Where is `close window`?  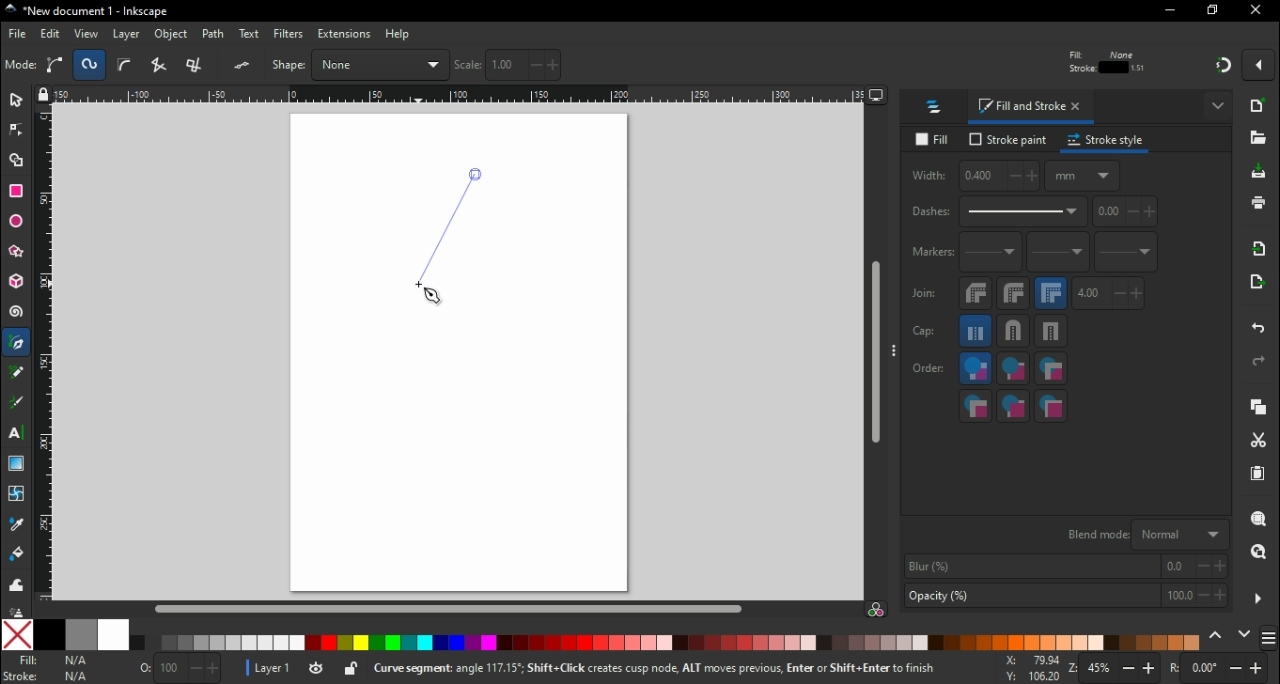
close window is located at coordinates (1258, 11).